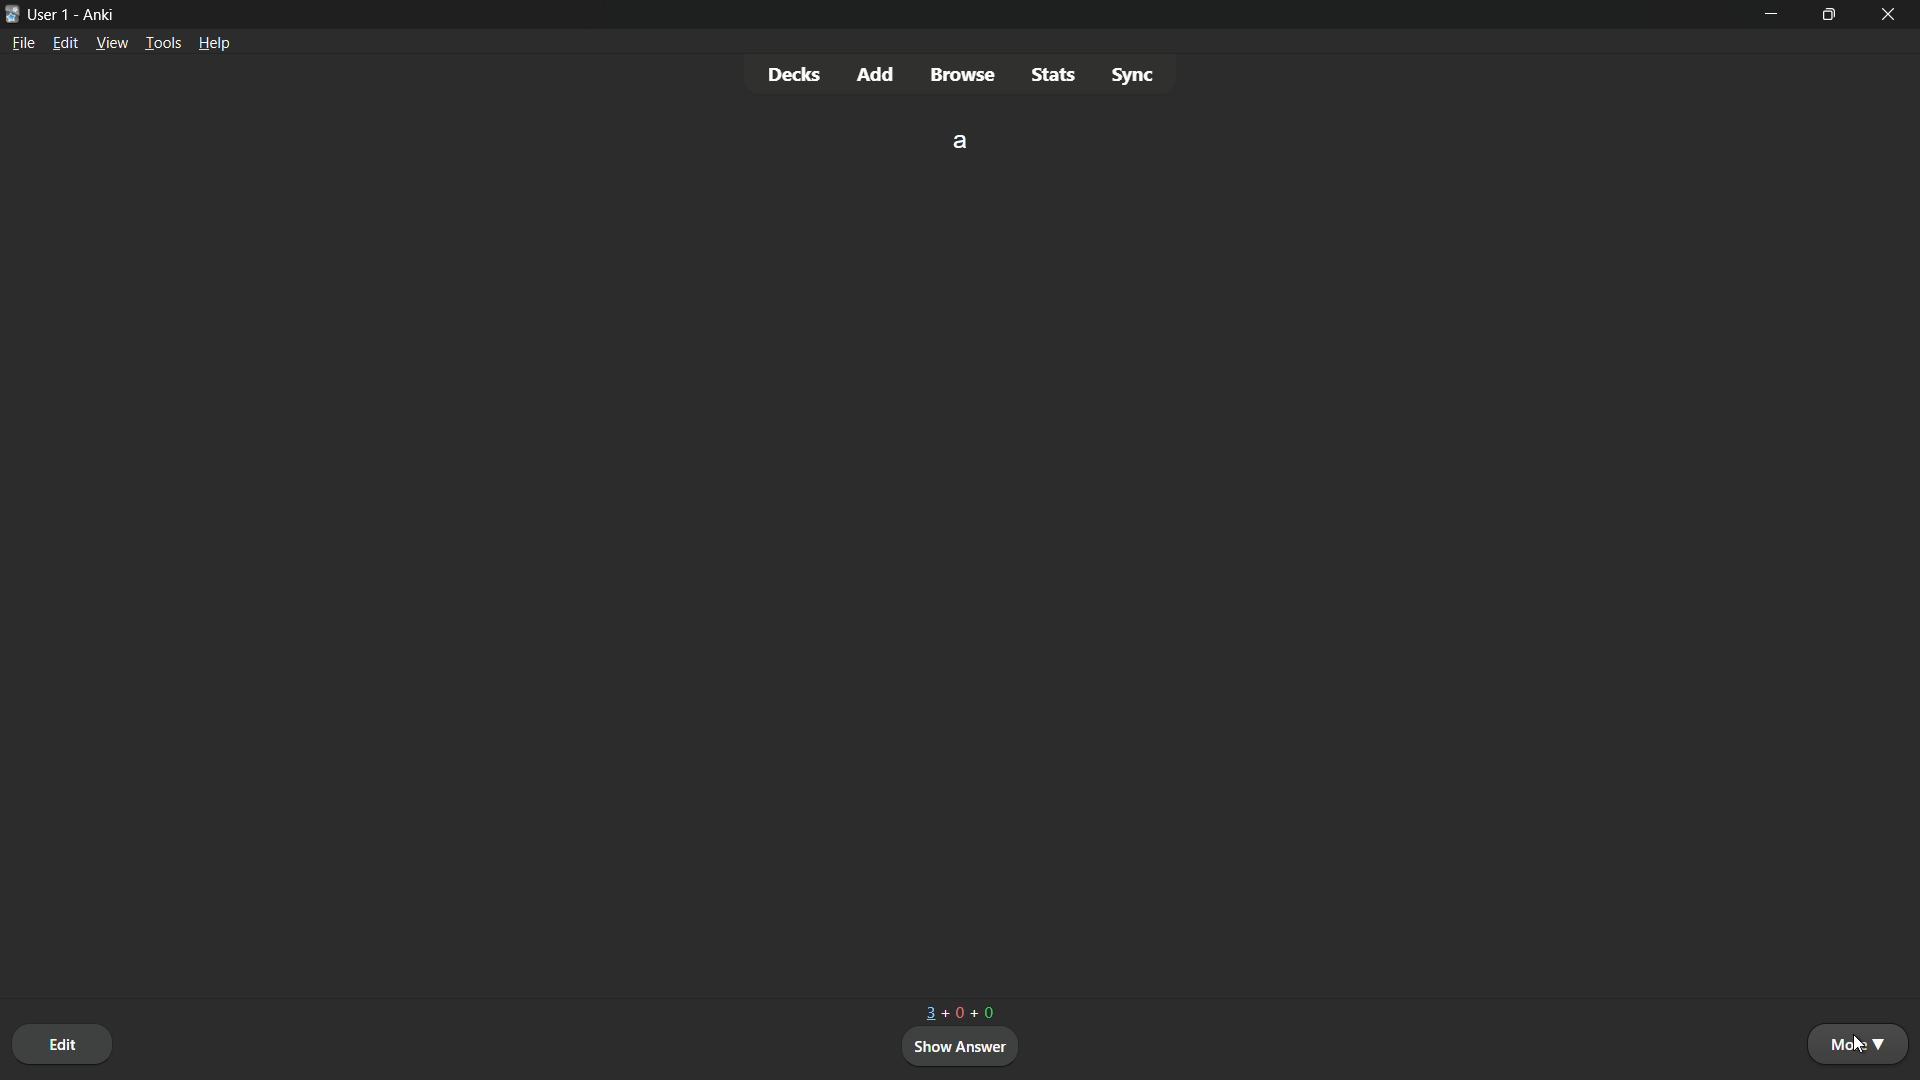 The height and width of the screenshot is (1080, 1920). Describe the element at coordinates (1832, 15) in the screenshot. I see `maximize` at that location.